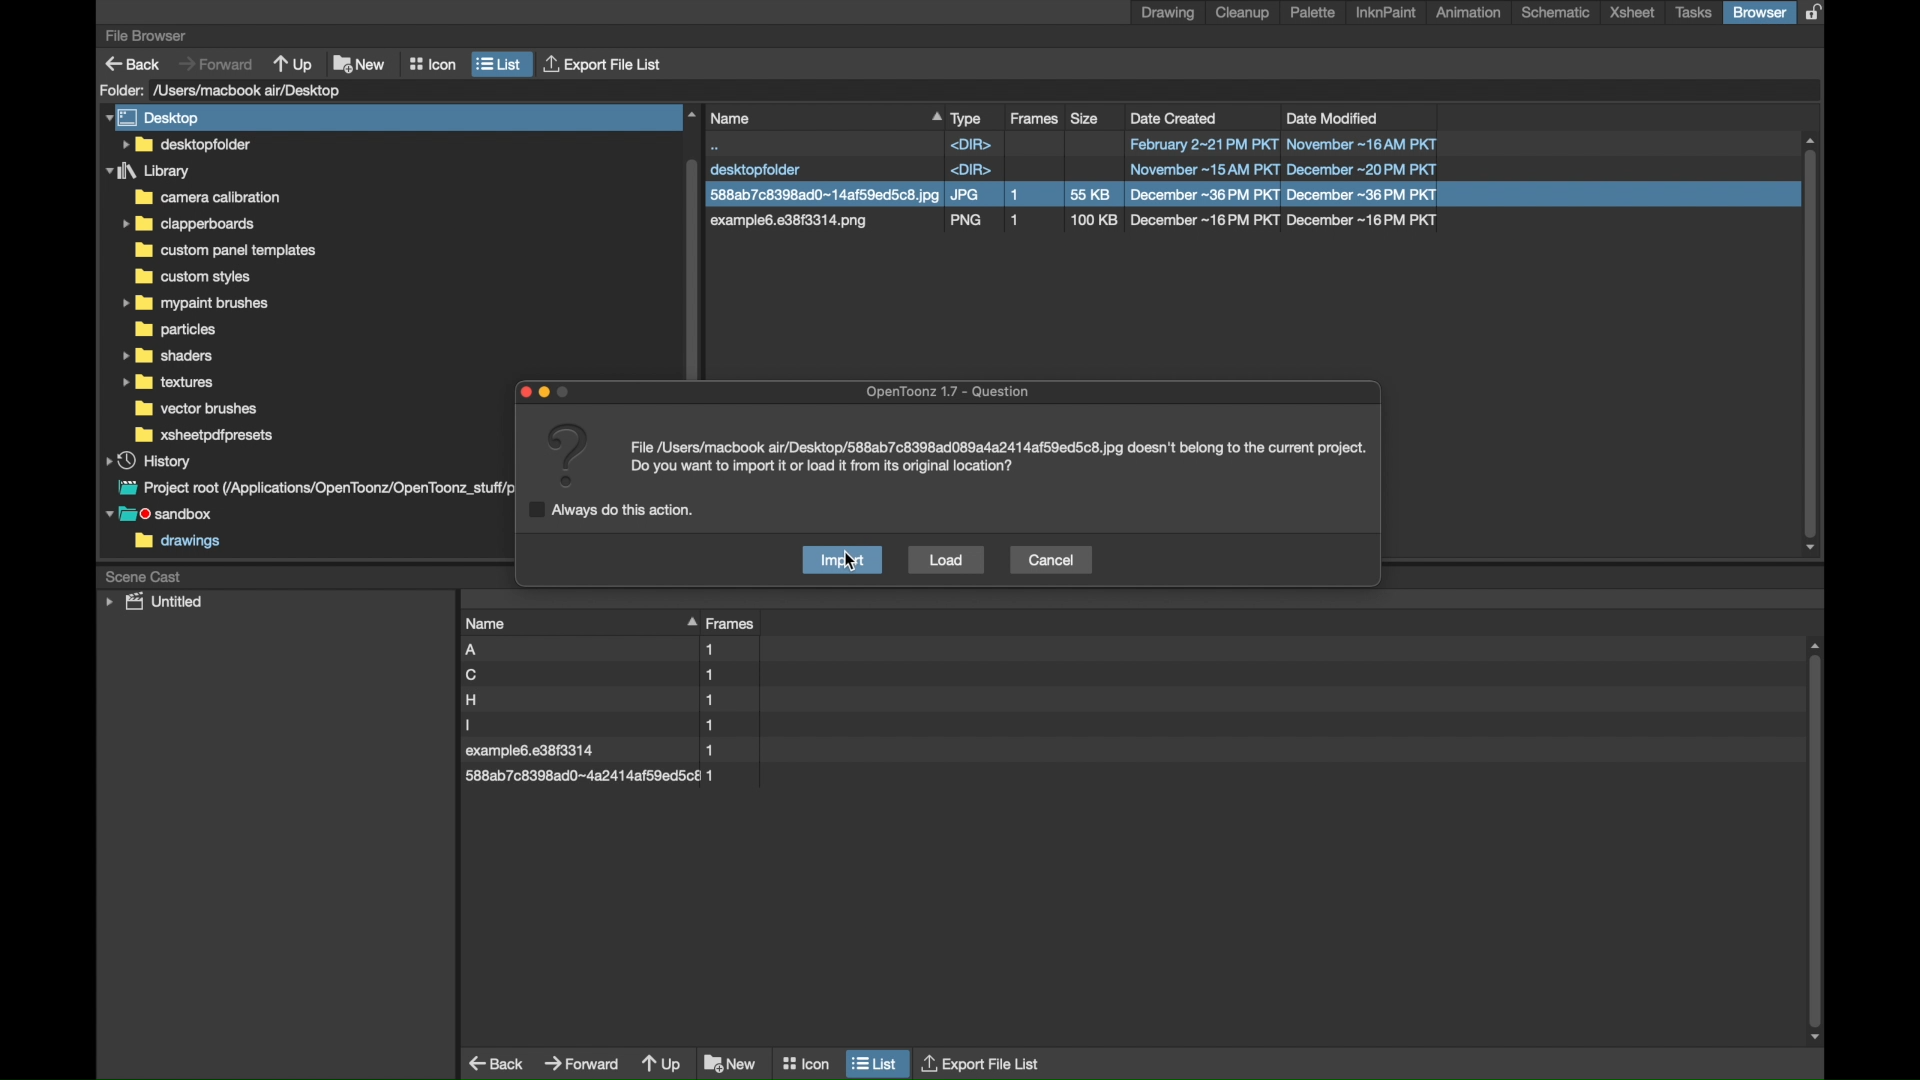  I want to click on scroll box, so click(694, 242).